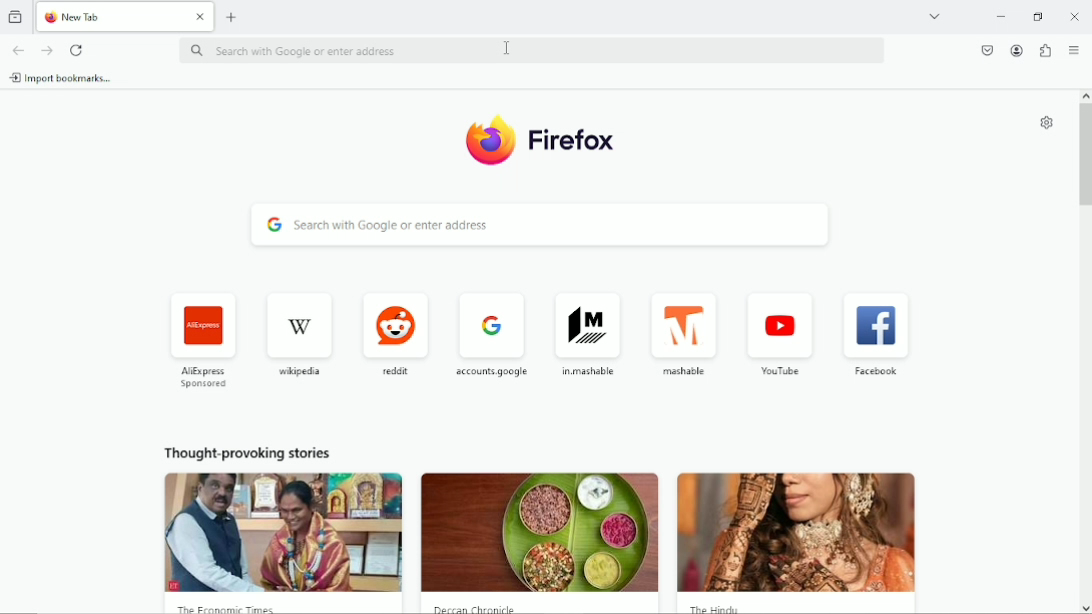  I want to click on AliExpress sponsored, so click(202, 337).